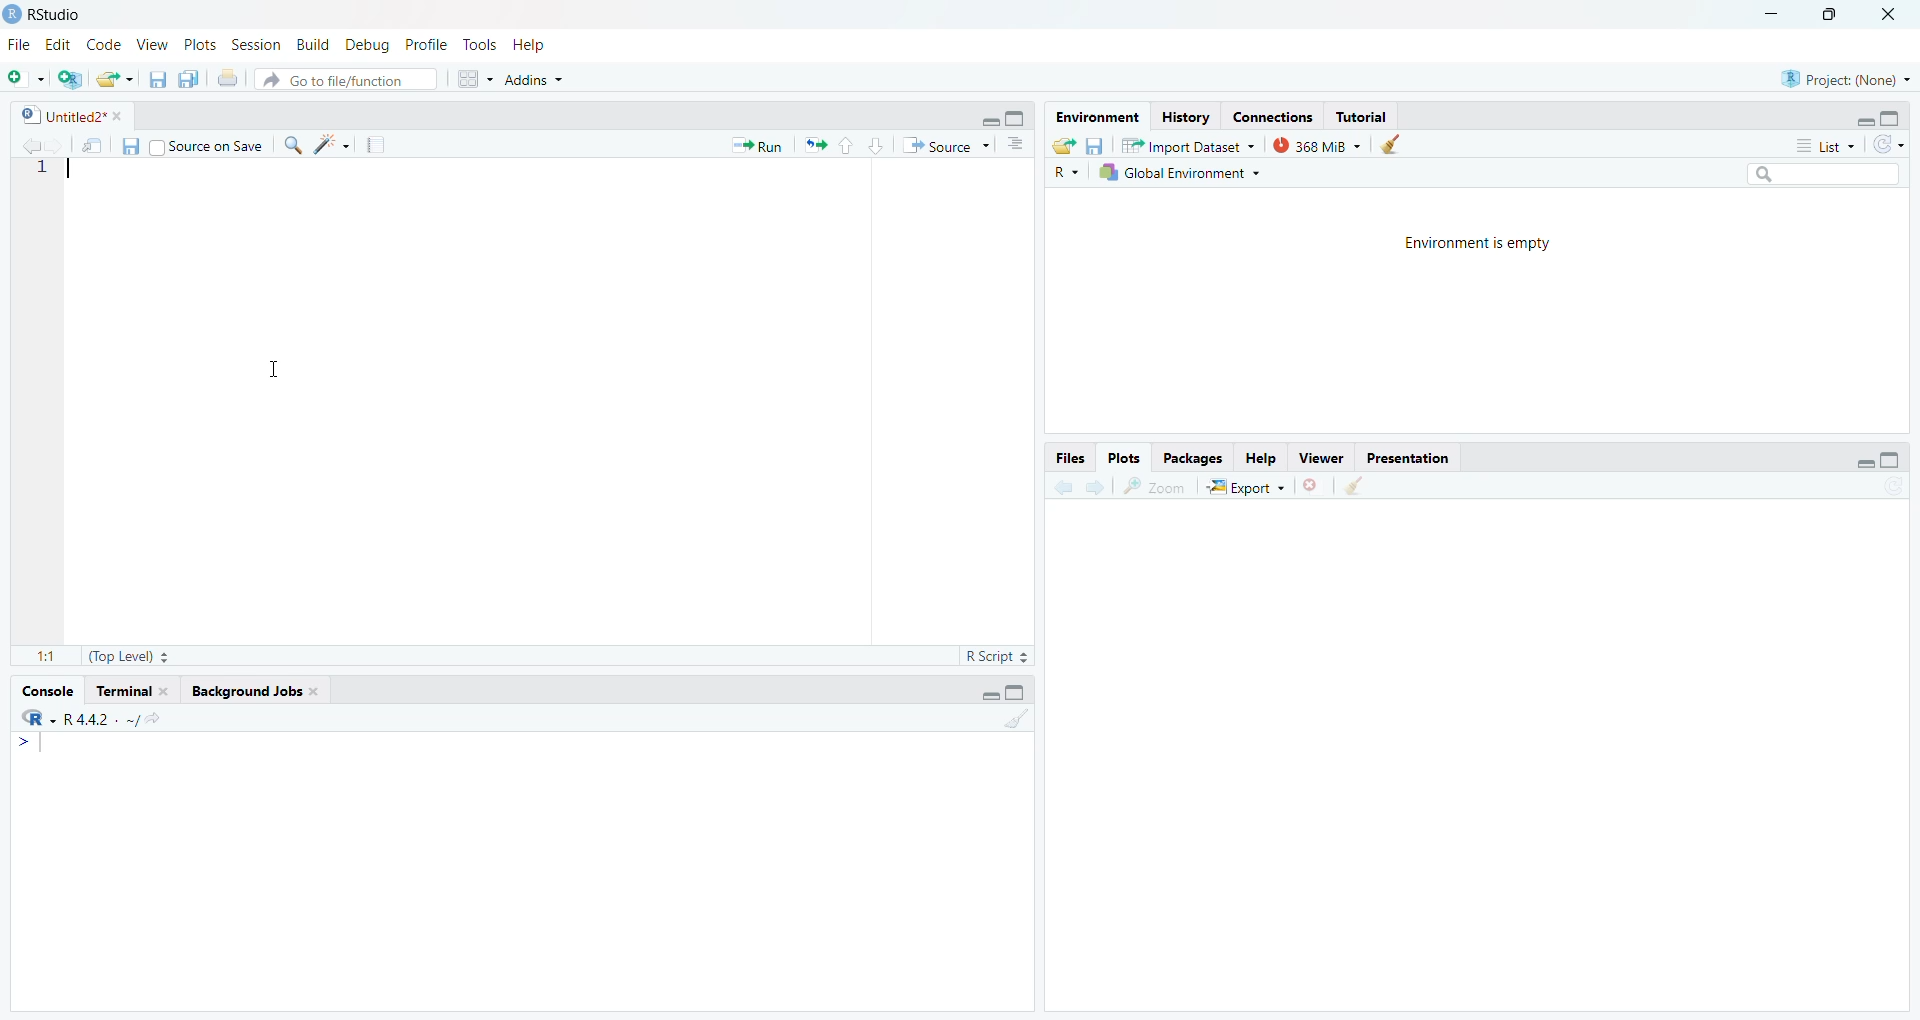 The width and height of the screenshot is (1920, 1020). What do you see at coordinates (25, 79) in the screenshot?
I see `add` at bounding box center [25, 79].